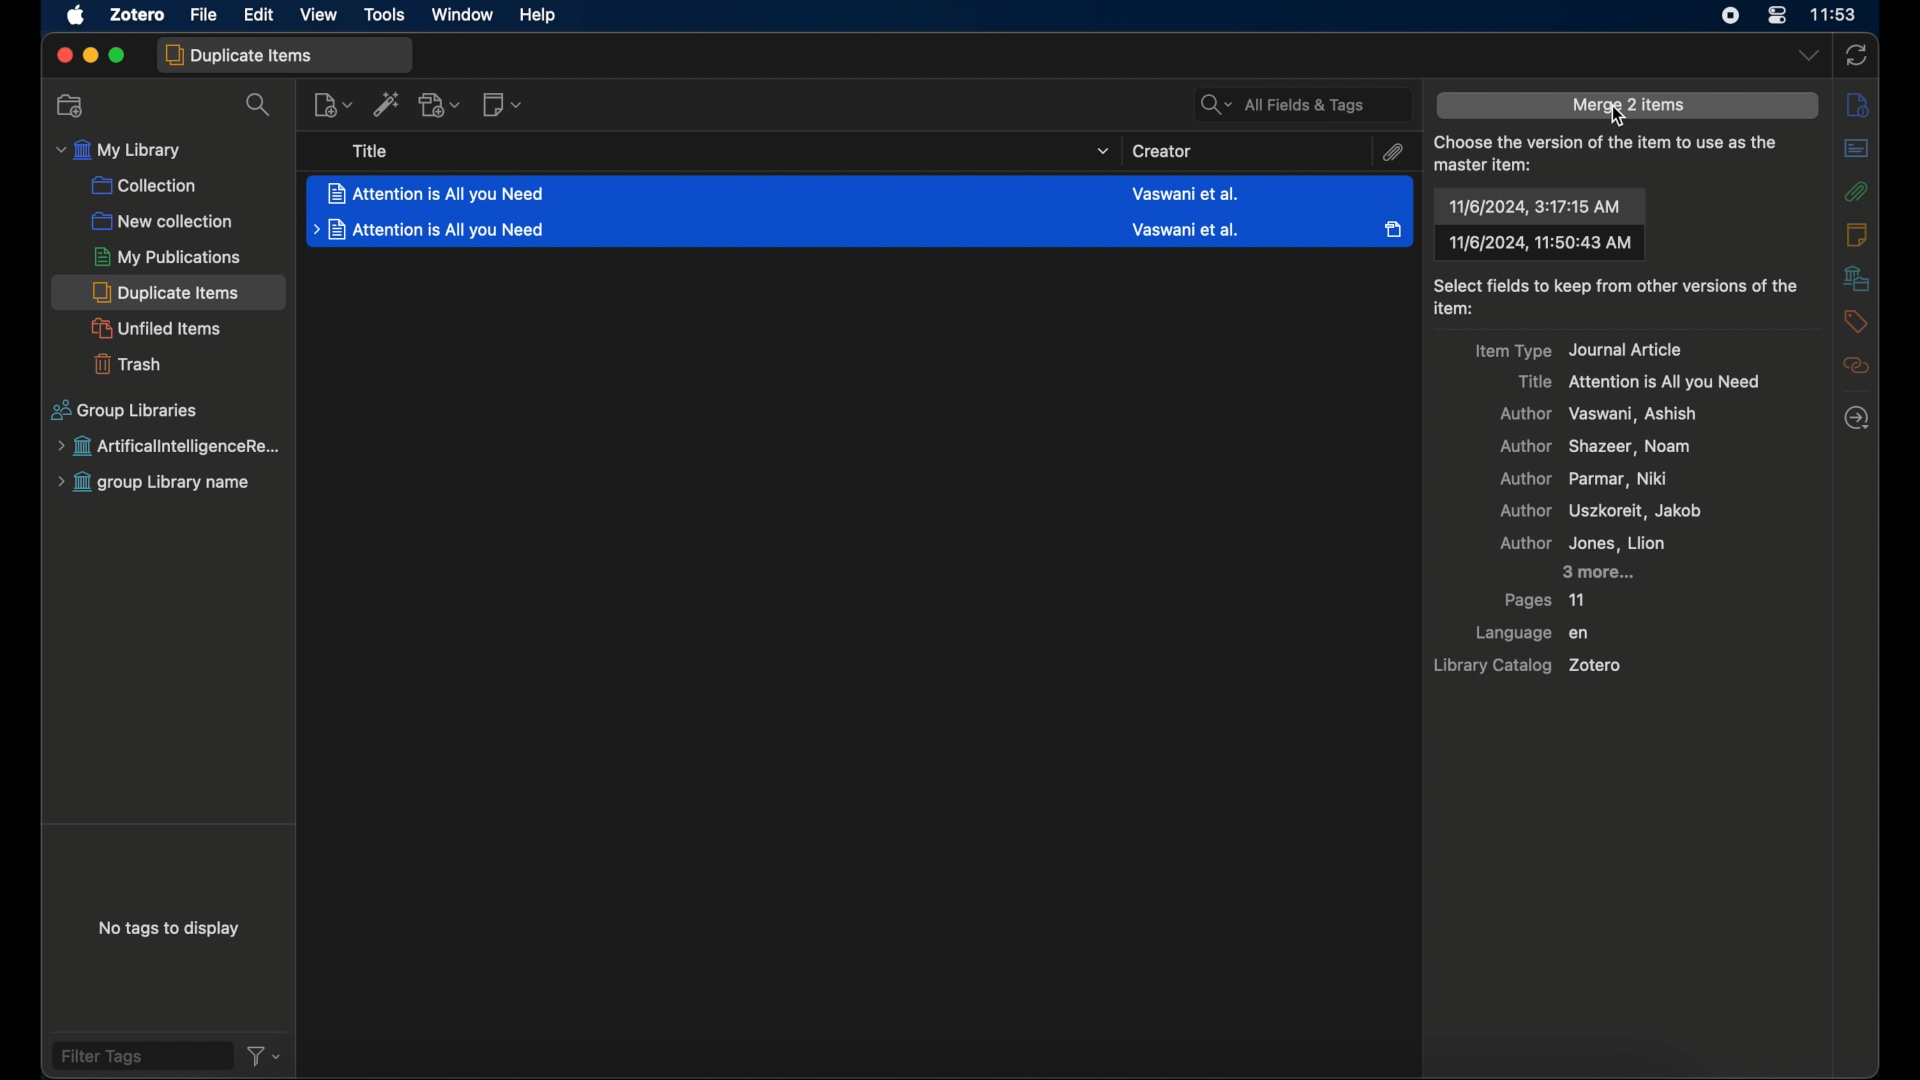  Describe the element at coordinates (1806, 54) in the screenshot. I see `dropdown menu` at that location.